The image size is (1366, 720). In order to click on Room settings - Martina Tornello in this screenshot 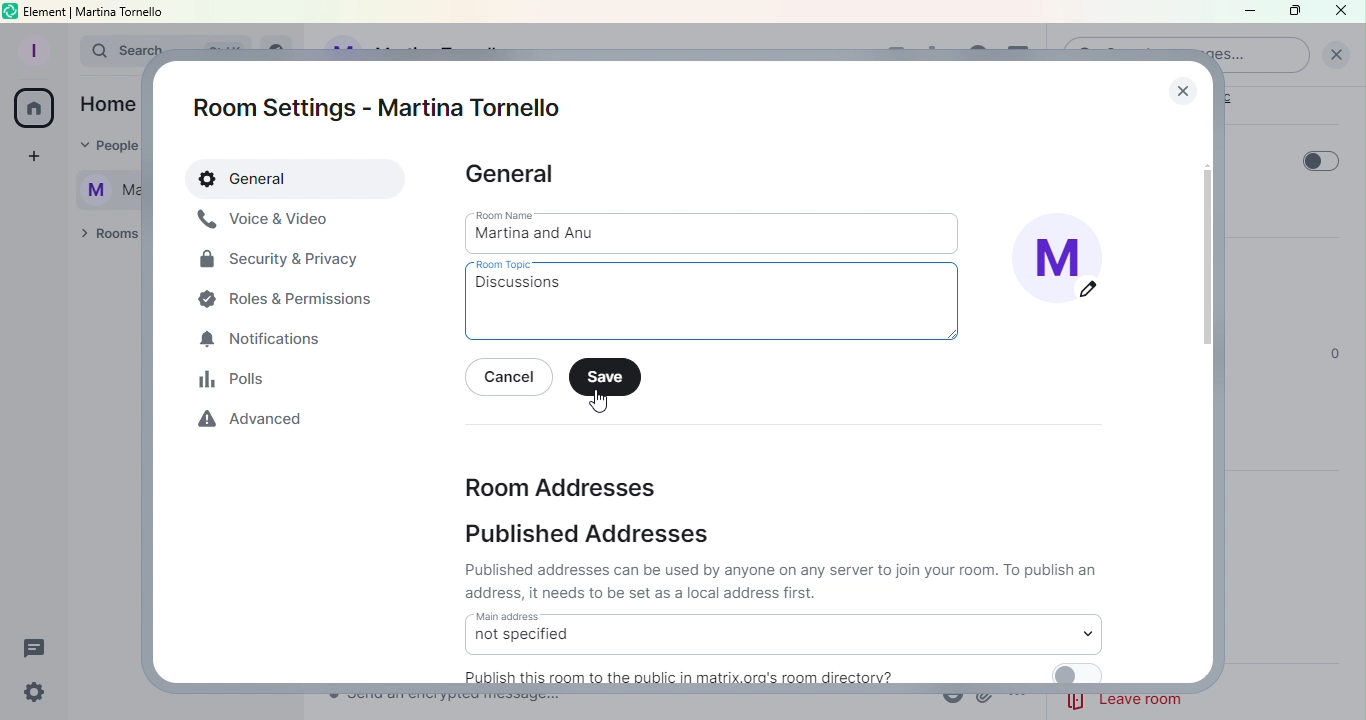, I will do `click(385, 108)`.